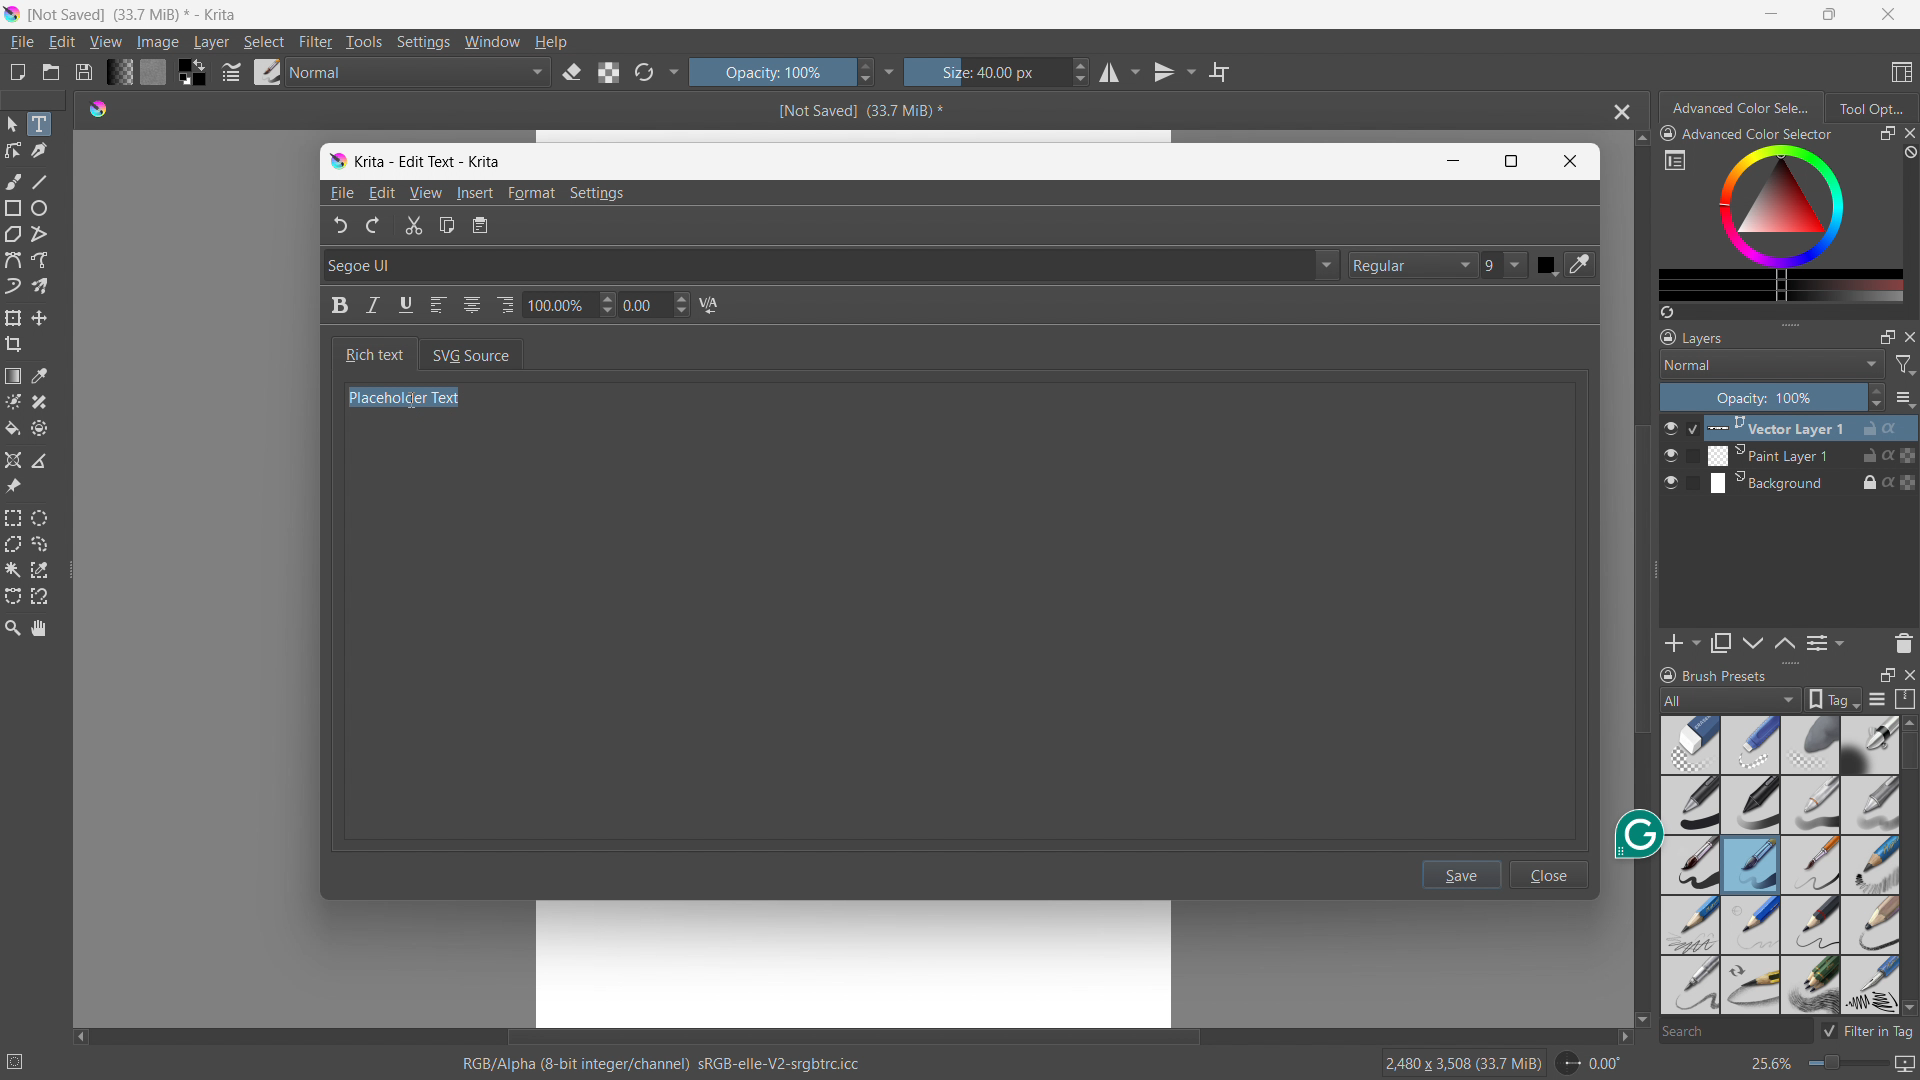  What do you see at coordinates (1590, 1063) in the screenshot?
I see `rotate canvas` at bounding box center [1590, 1063].